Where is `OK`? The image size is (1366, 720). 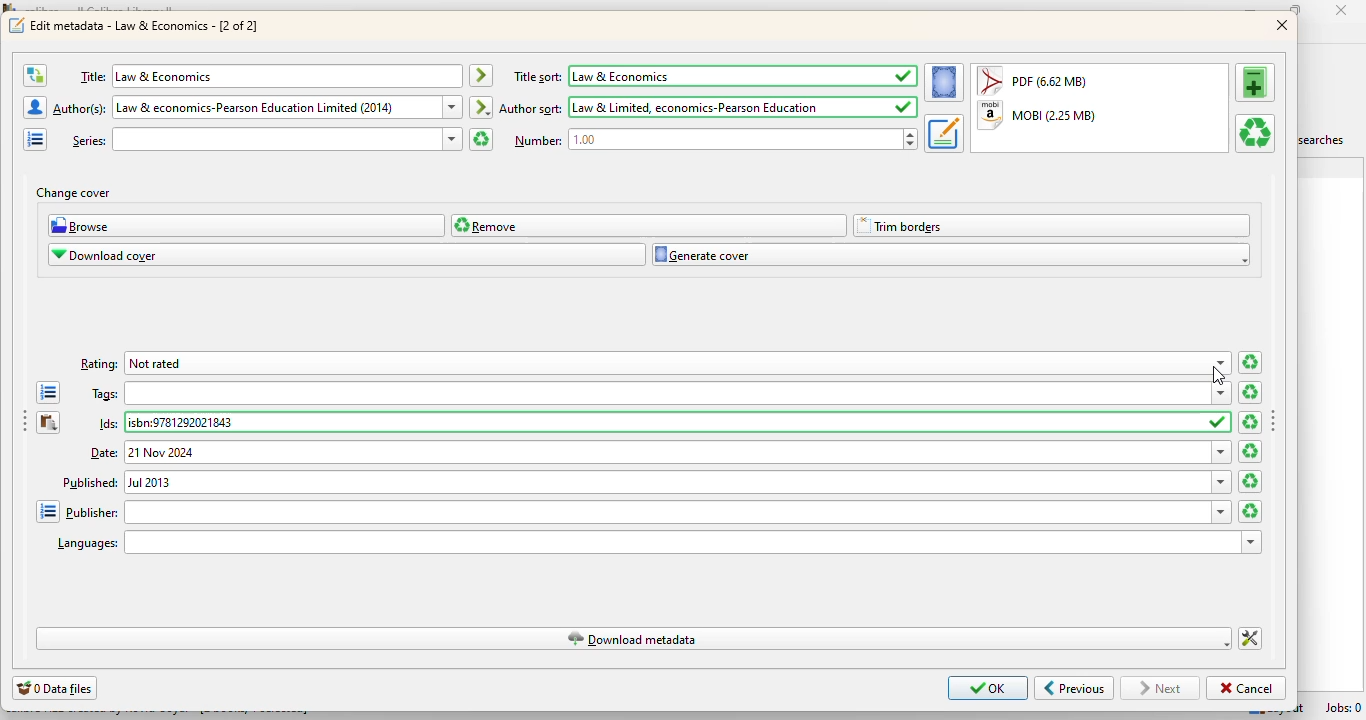 OK is located at coordinates (989, 688).